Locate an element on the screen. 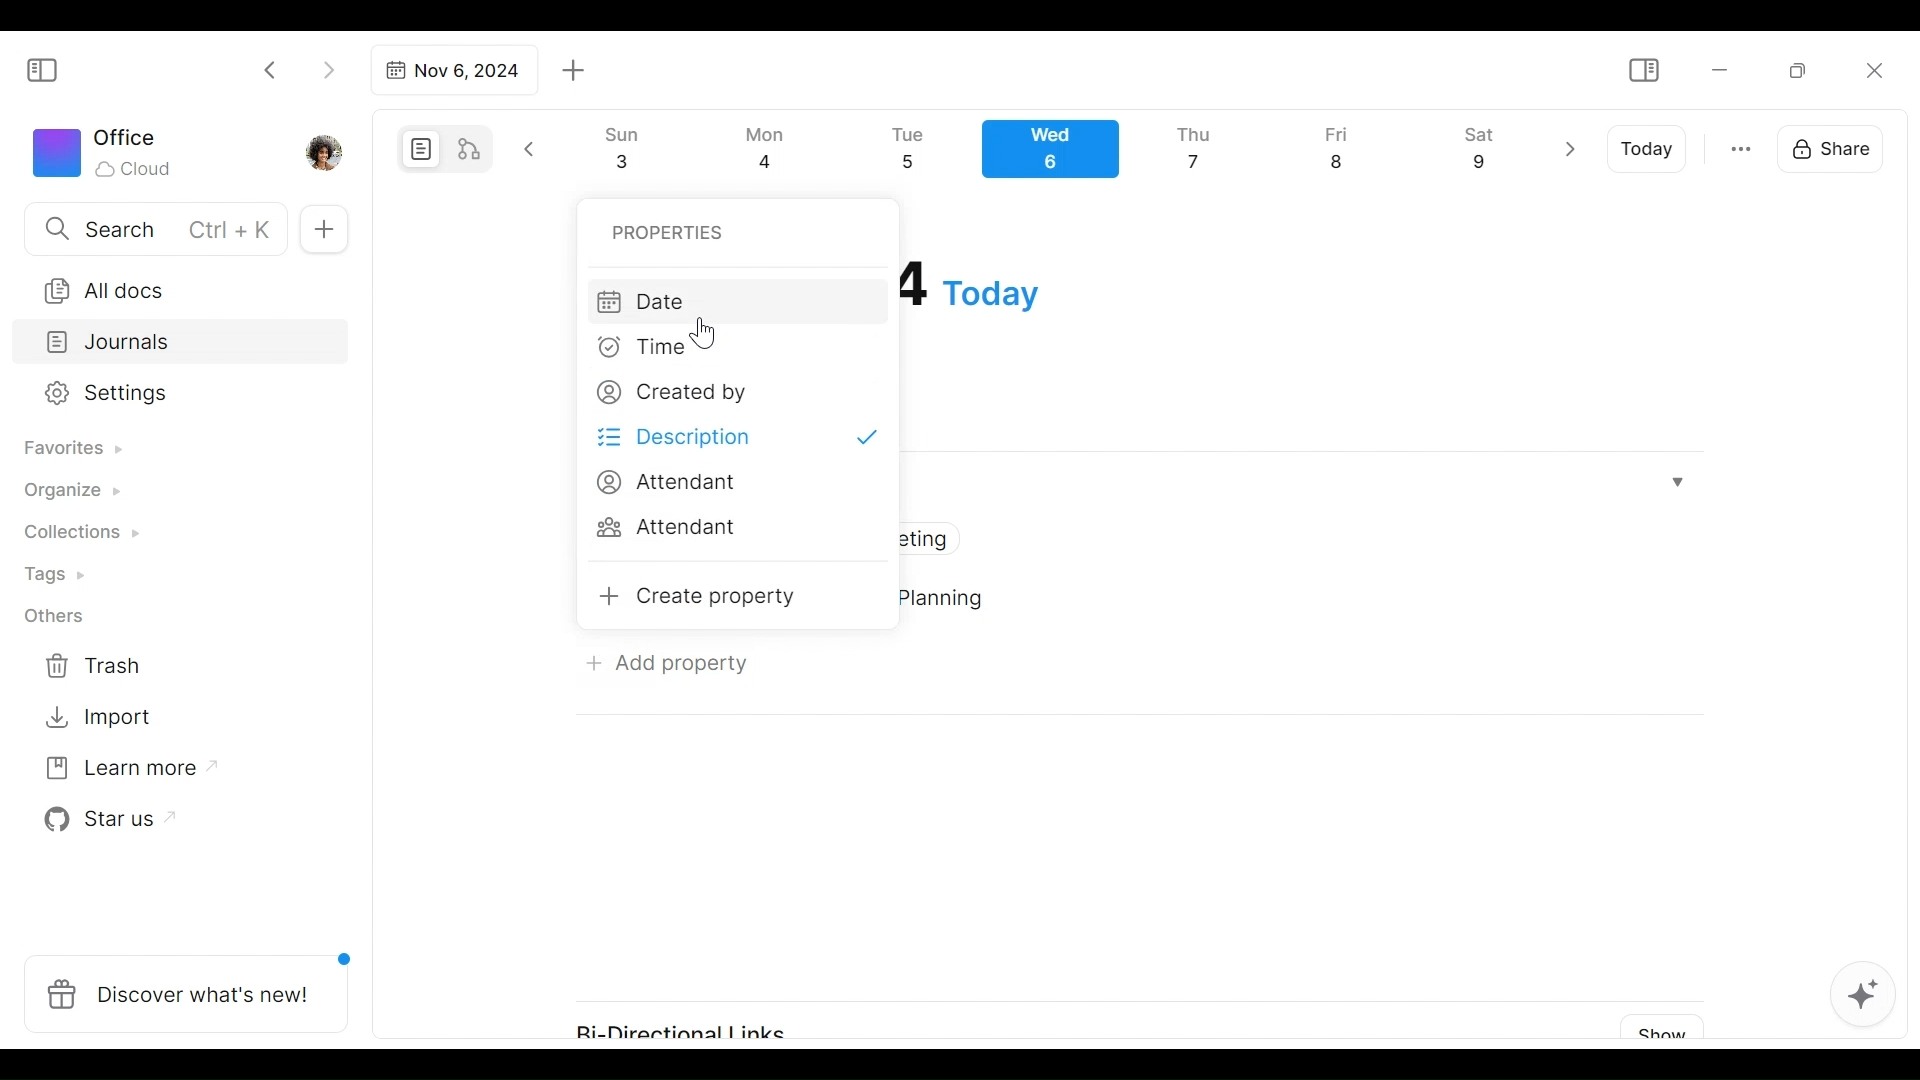  Bi-Directional Links is located at coordinates (698, 1022).